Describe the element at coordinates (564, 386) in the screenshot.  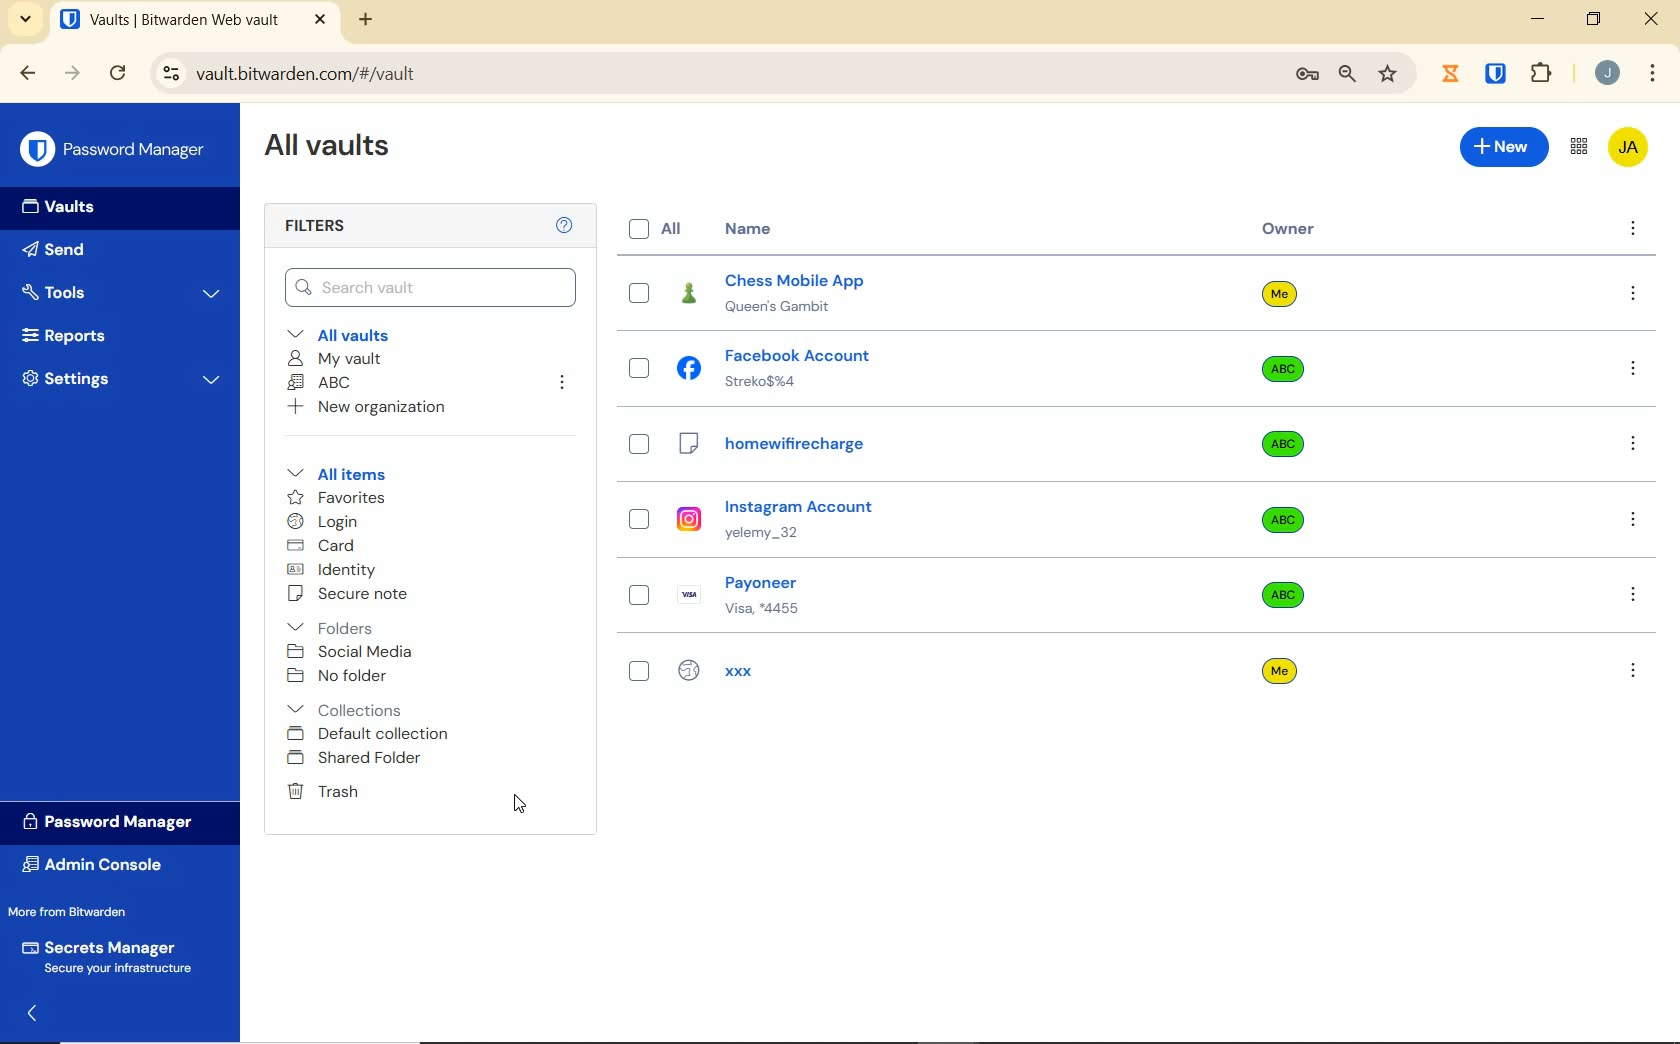
I see `leave` at that location.